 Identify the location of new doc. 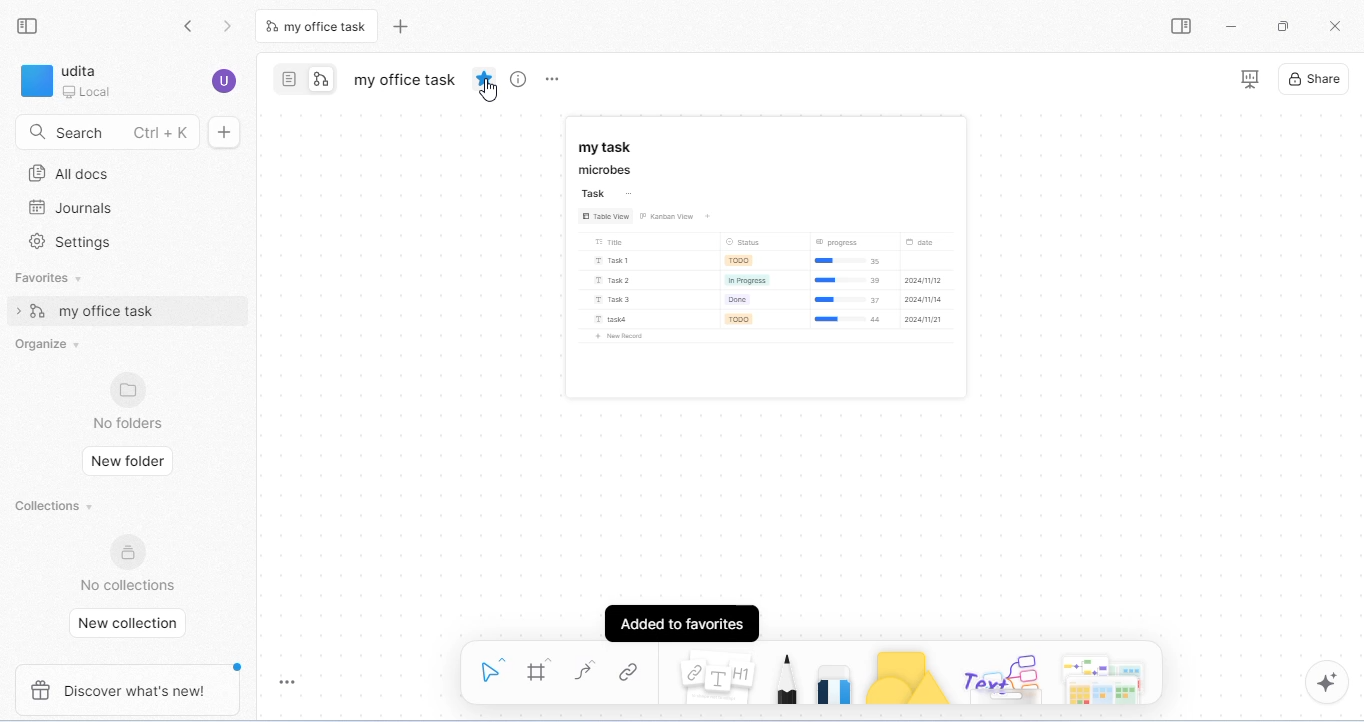
(225, 132).